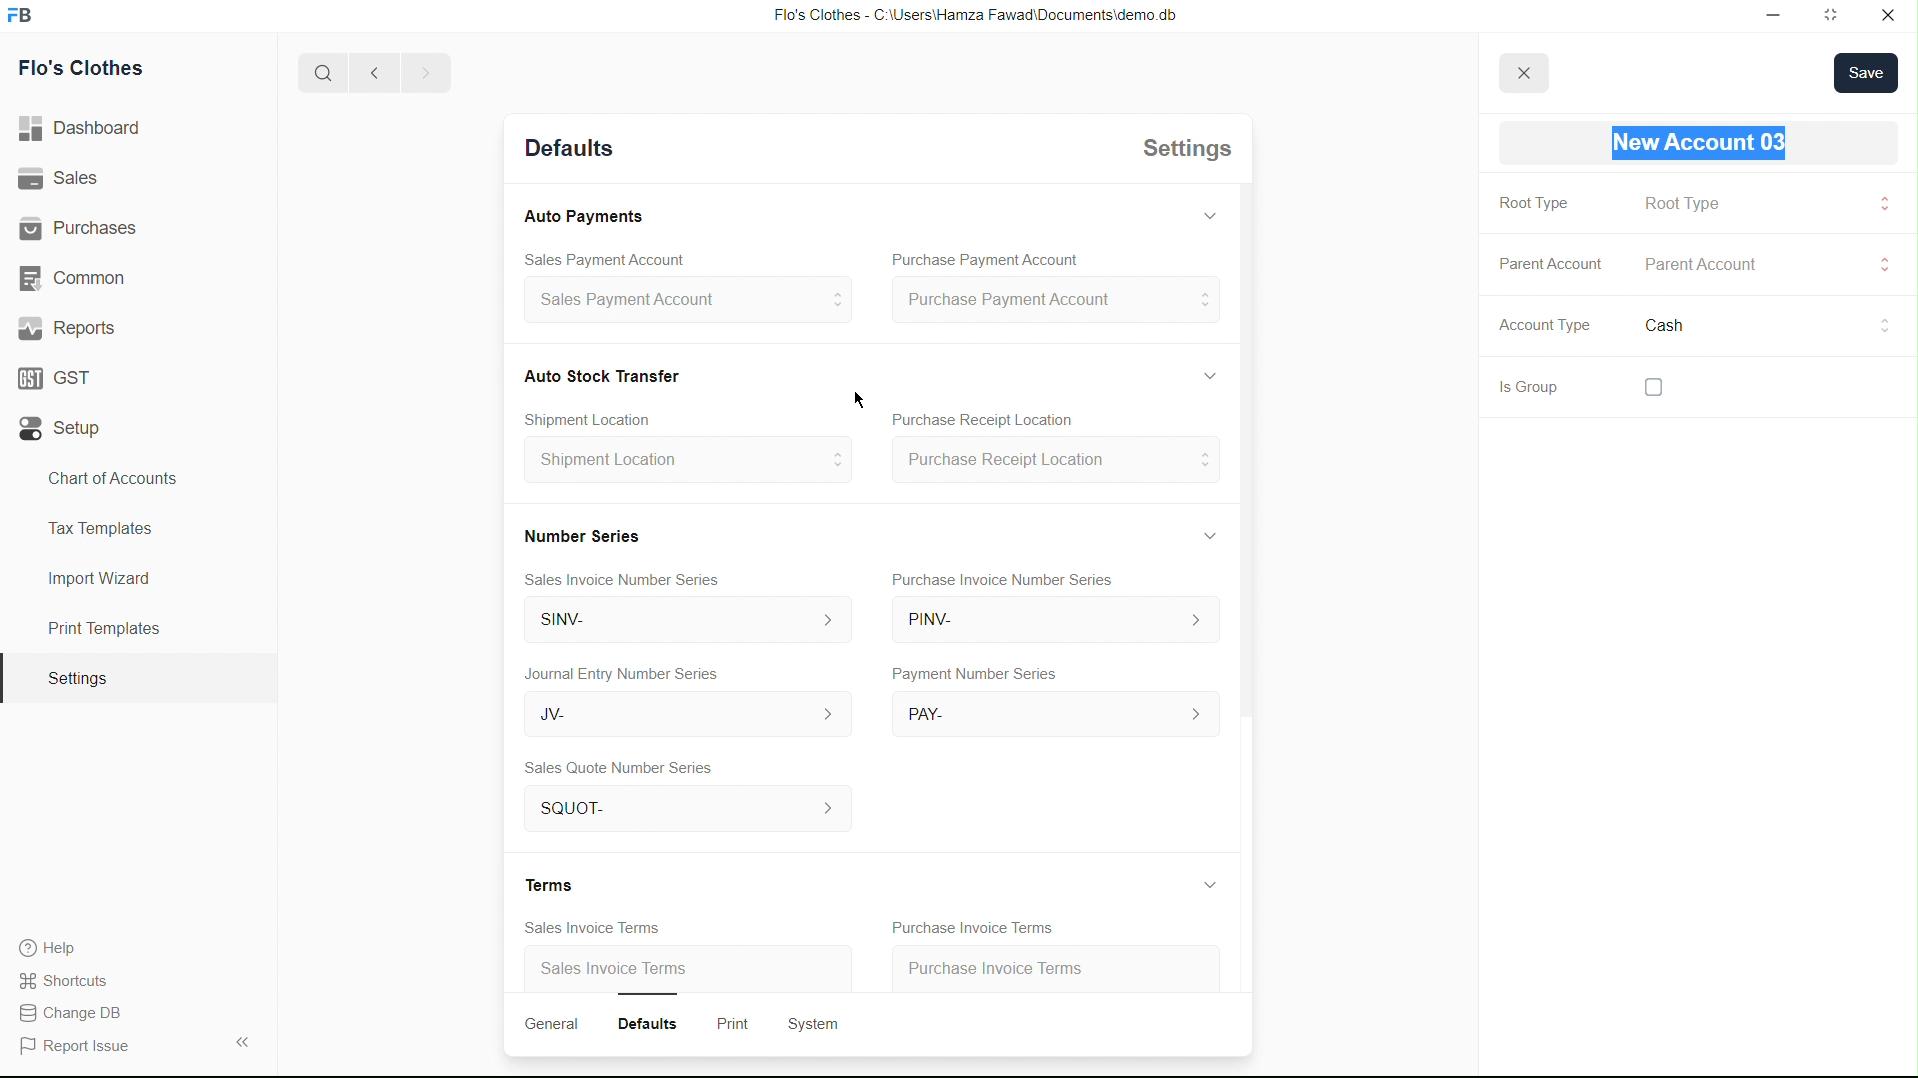 The height and width of the screenshot is (1078, 1918). I want to click on SQuOT- >, so click(681, 810).